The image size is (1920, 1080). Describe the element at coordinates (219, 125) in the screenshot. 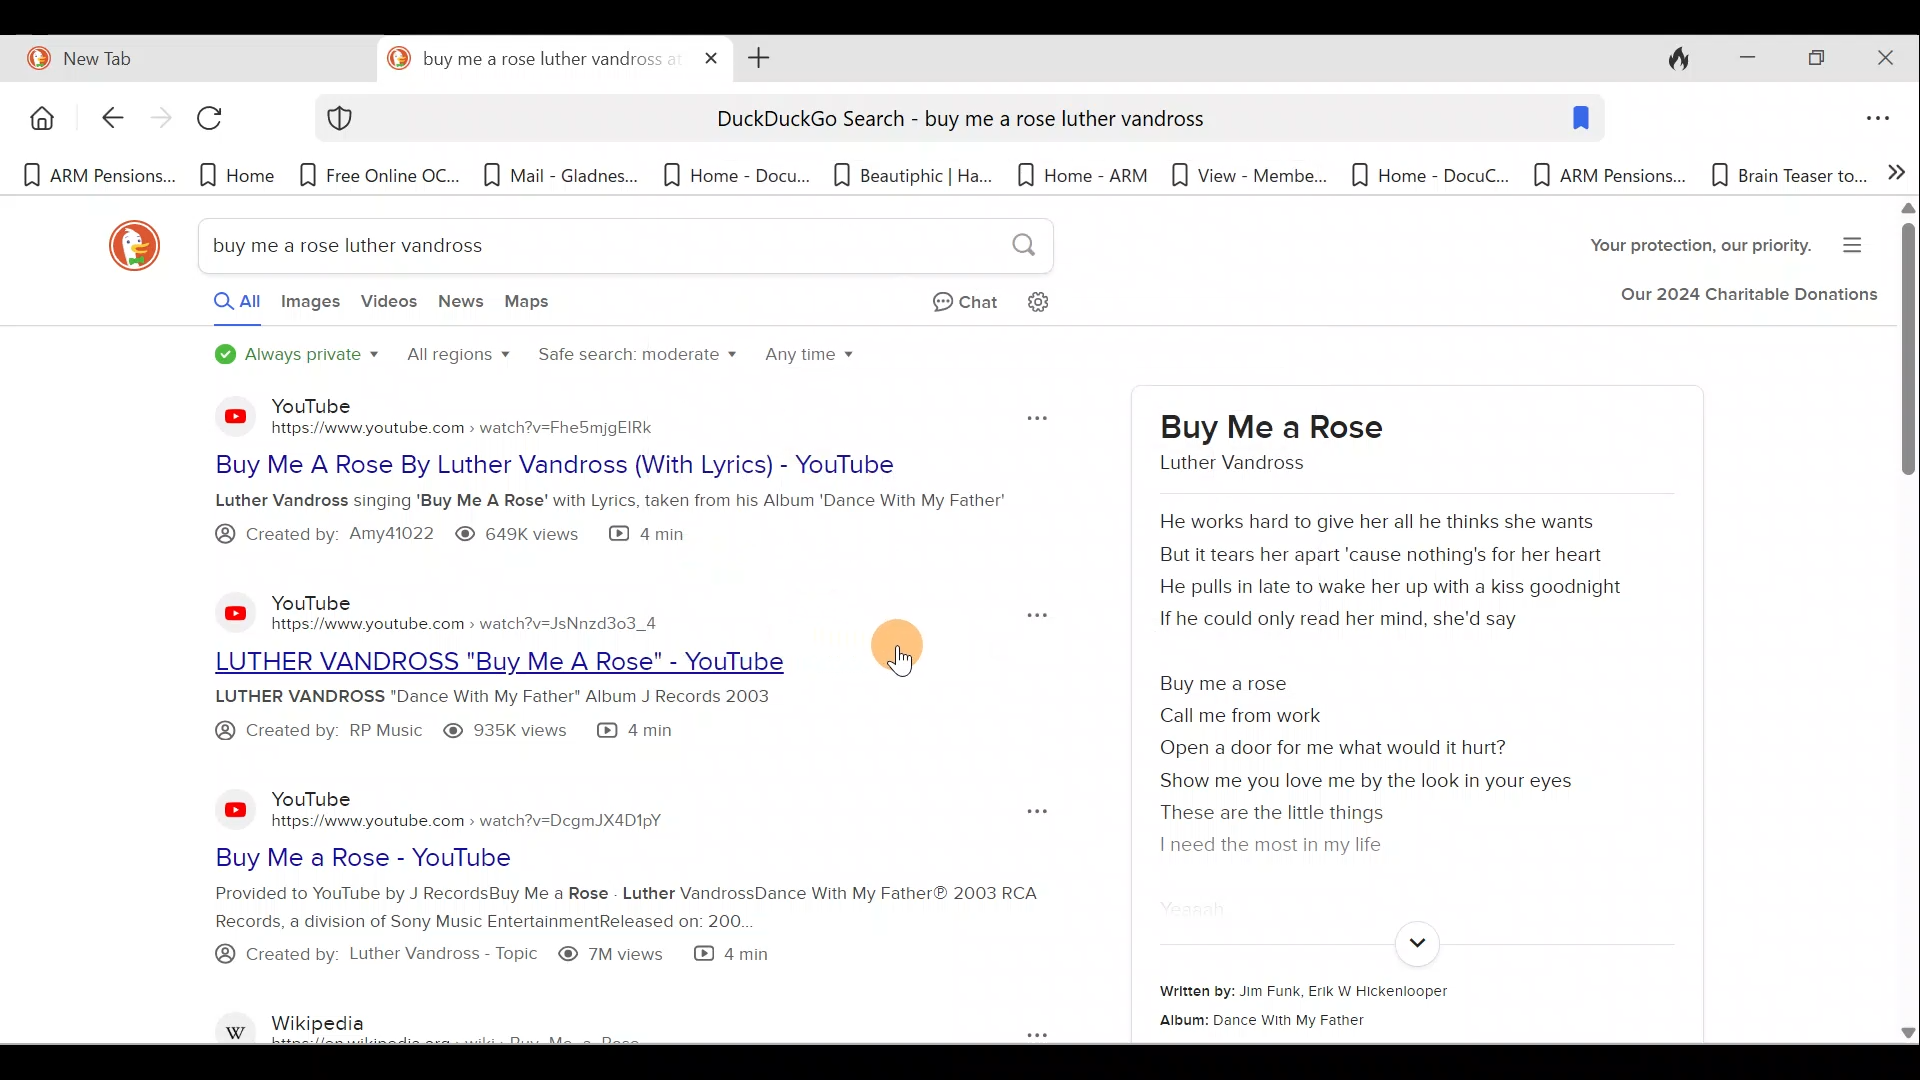

I see `Reload` at that location.